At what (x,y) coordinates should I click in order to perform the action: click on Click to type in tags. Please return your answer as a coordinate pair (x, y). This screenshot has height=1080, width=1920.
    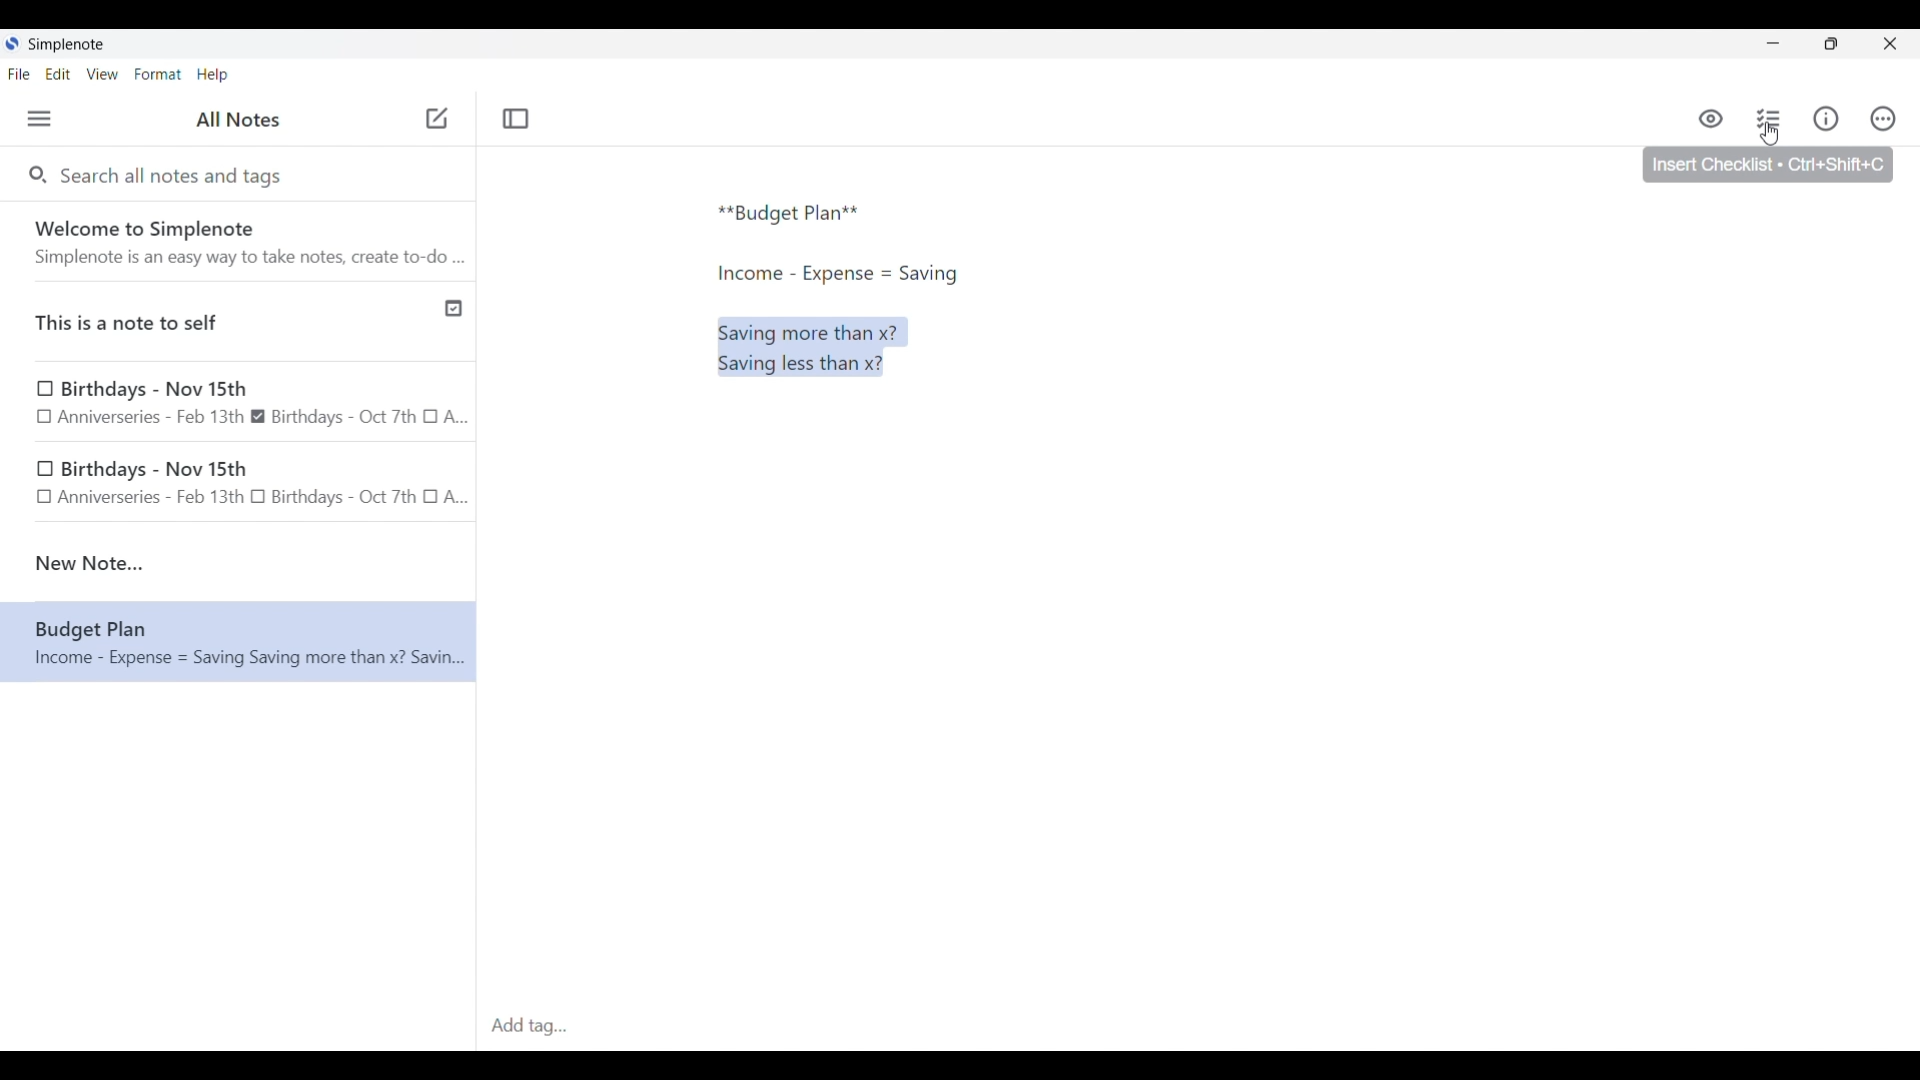
    Looking at the image, I should click on (1198, 1027).